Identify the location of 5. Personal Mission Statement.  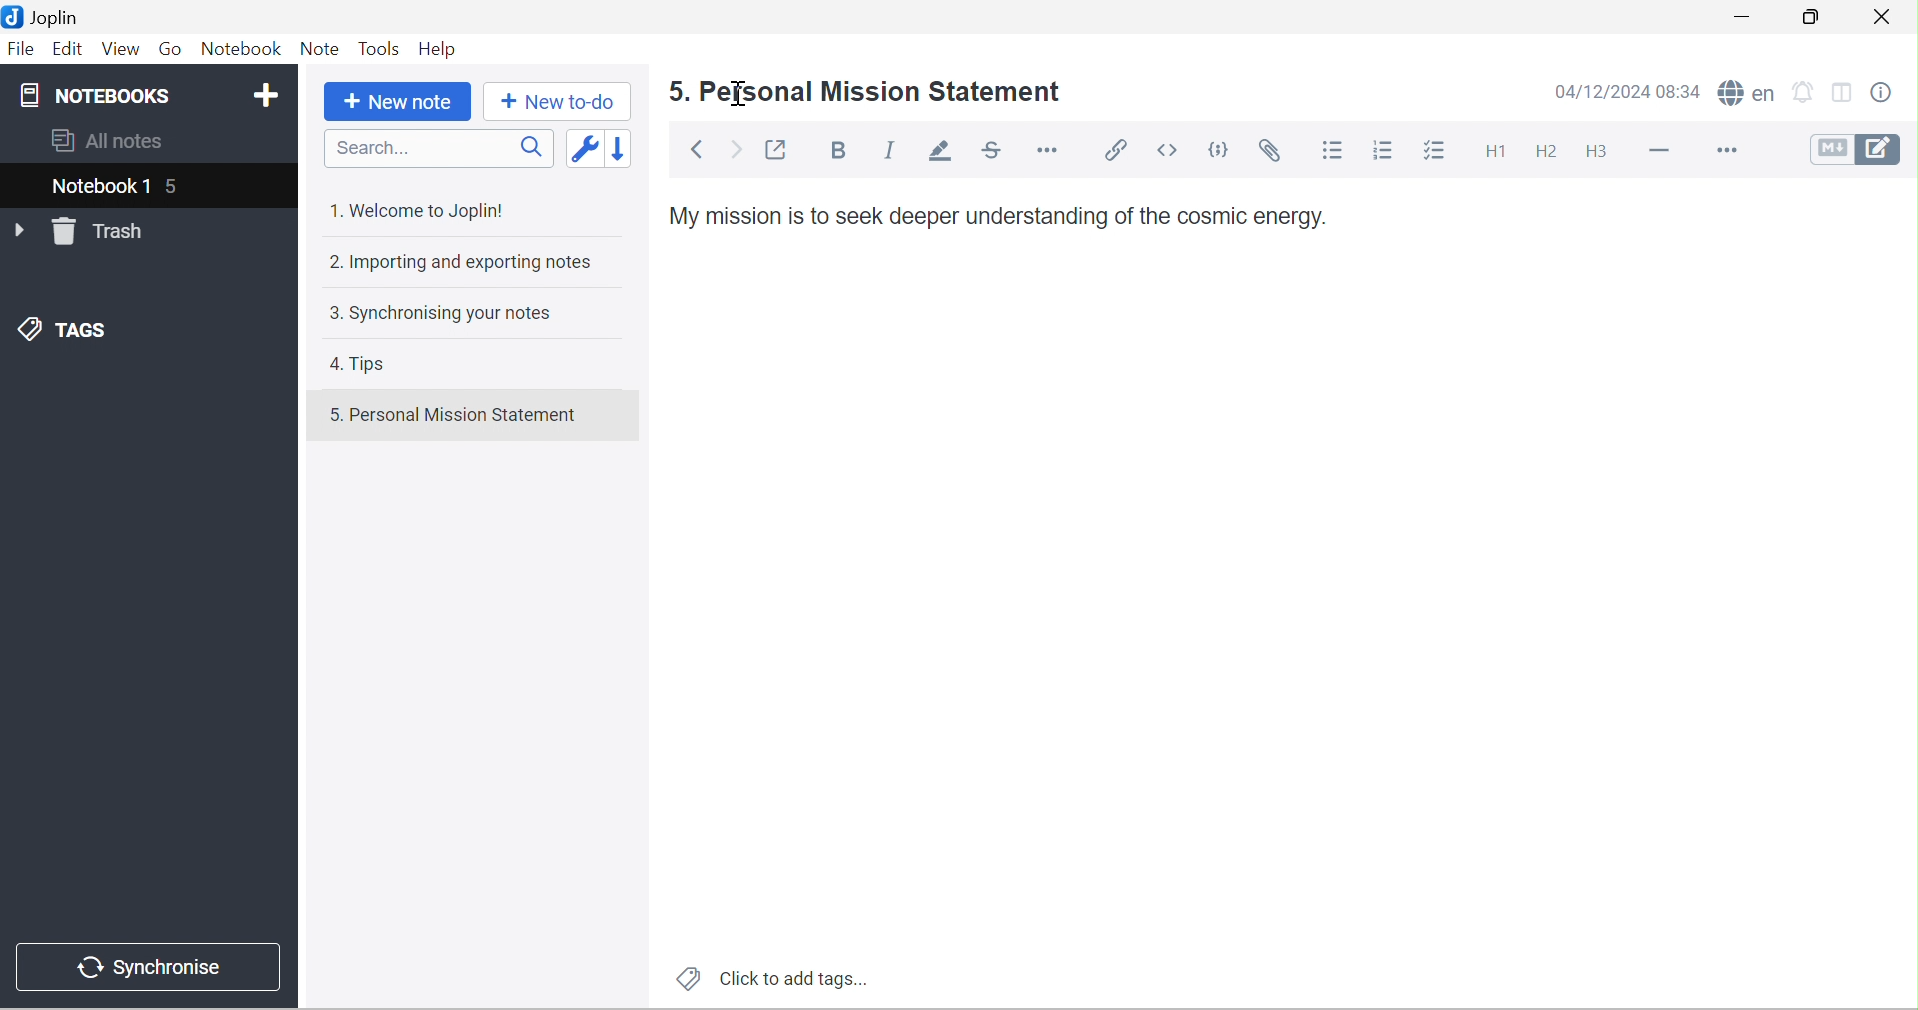
(456, 414).